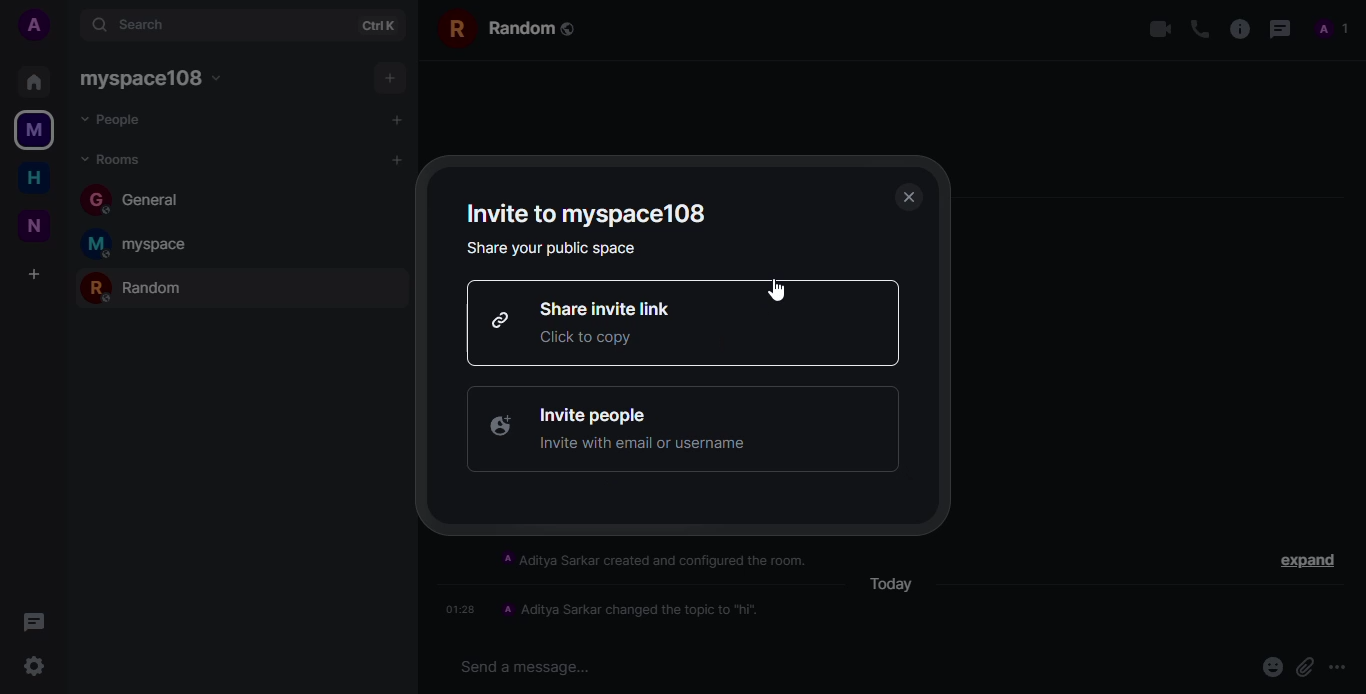 This screenshot has width=1366, height=694. What do you see at coordinates (512, 25) in the screenshot?
I see `random` at bounding box center [512, 25].